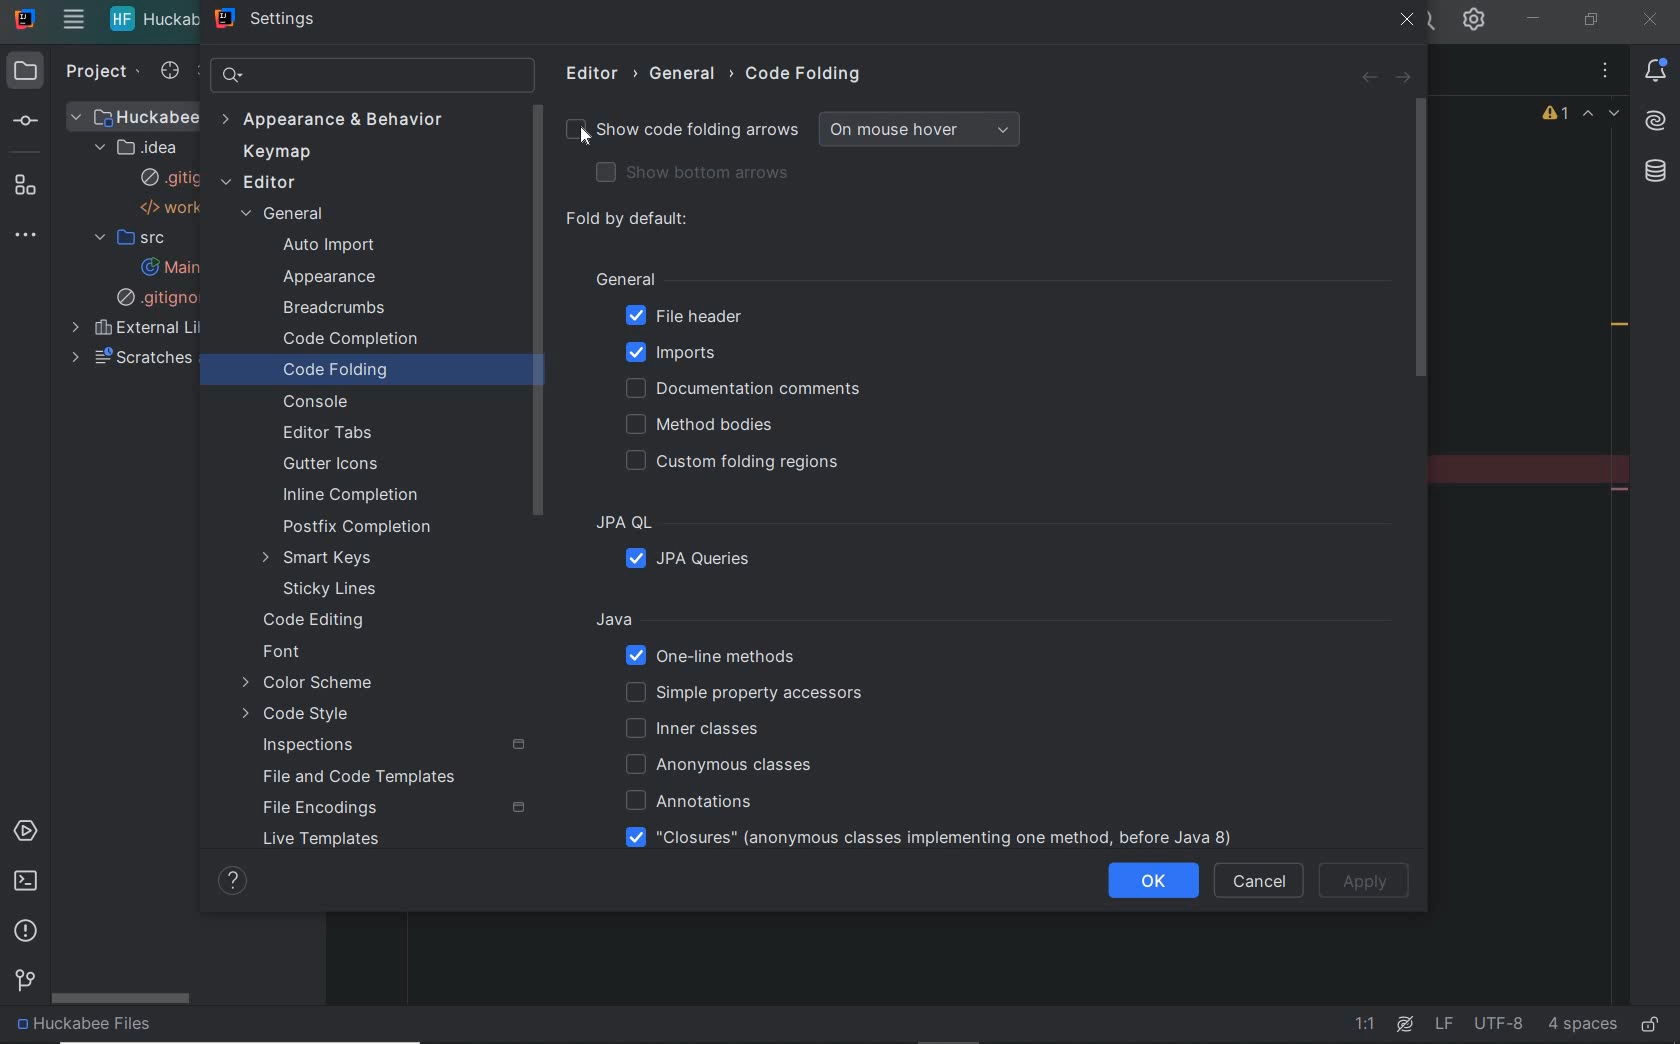 This screenshot has width=1680, height=1044. What do you see at coordinates (1372, 879) in the screenshot?
I see `APPLY` at bounding box center [1372, 879].